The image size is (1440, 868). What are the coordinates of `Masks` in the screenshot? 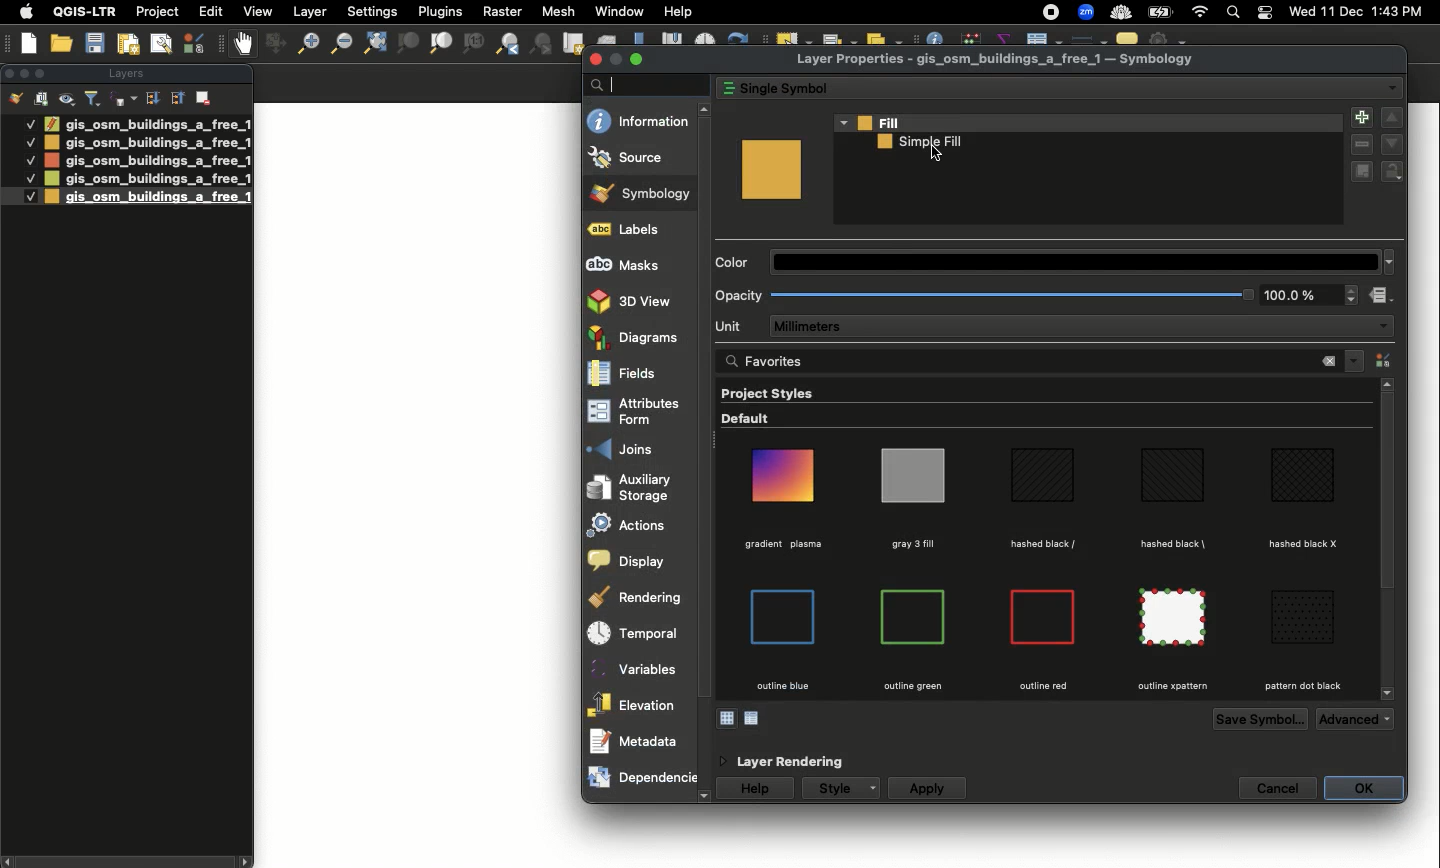 It's located at (639, 263).